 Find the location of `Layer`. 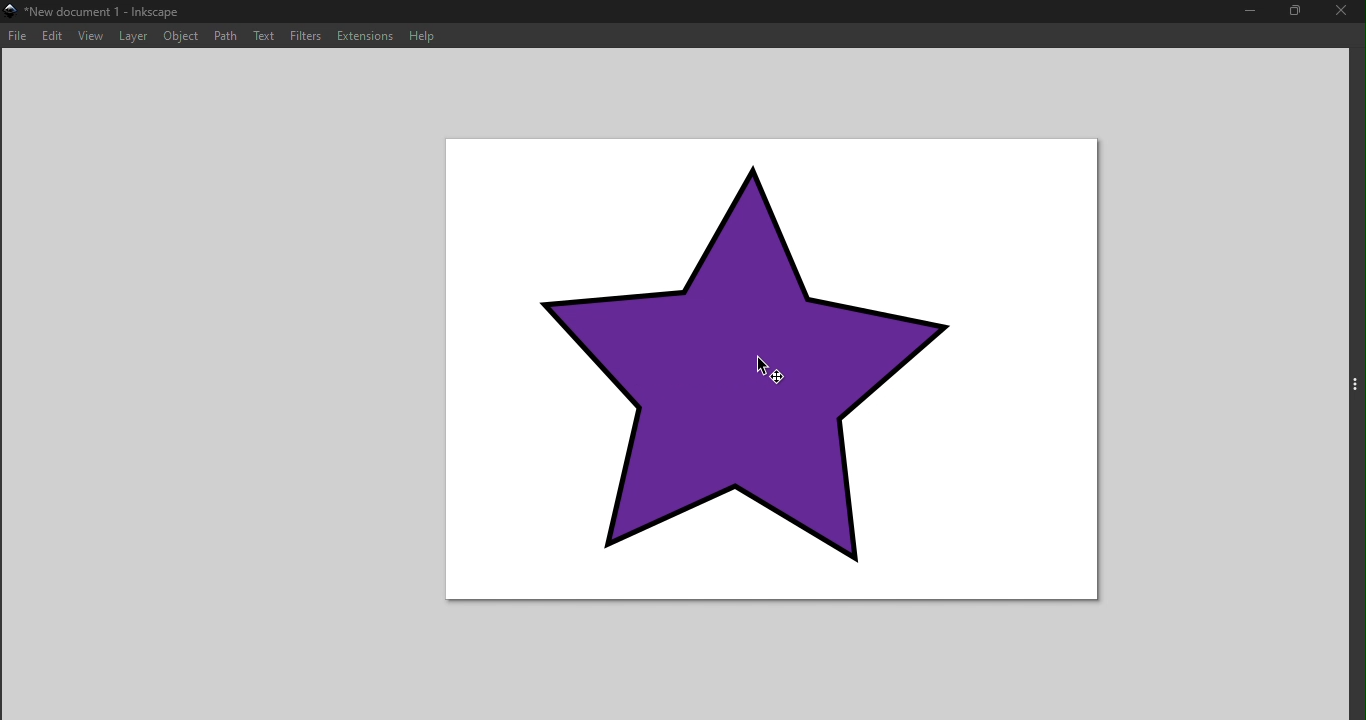

Layer is located at coordinates (133, 35).